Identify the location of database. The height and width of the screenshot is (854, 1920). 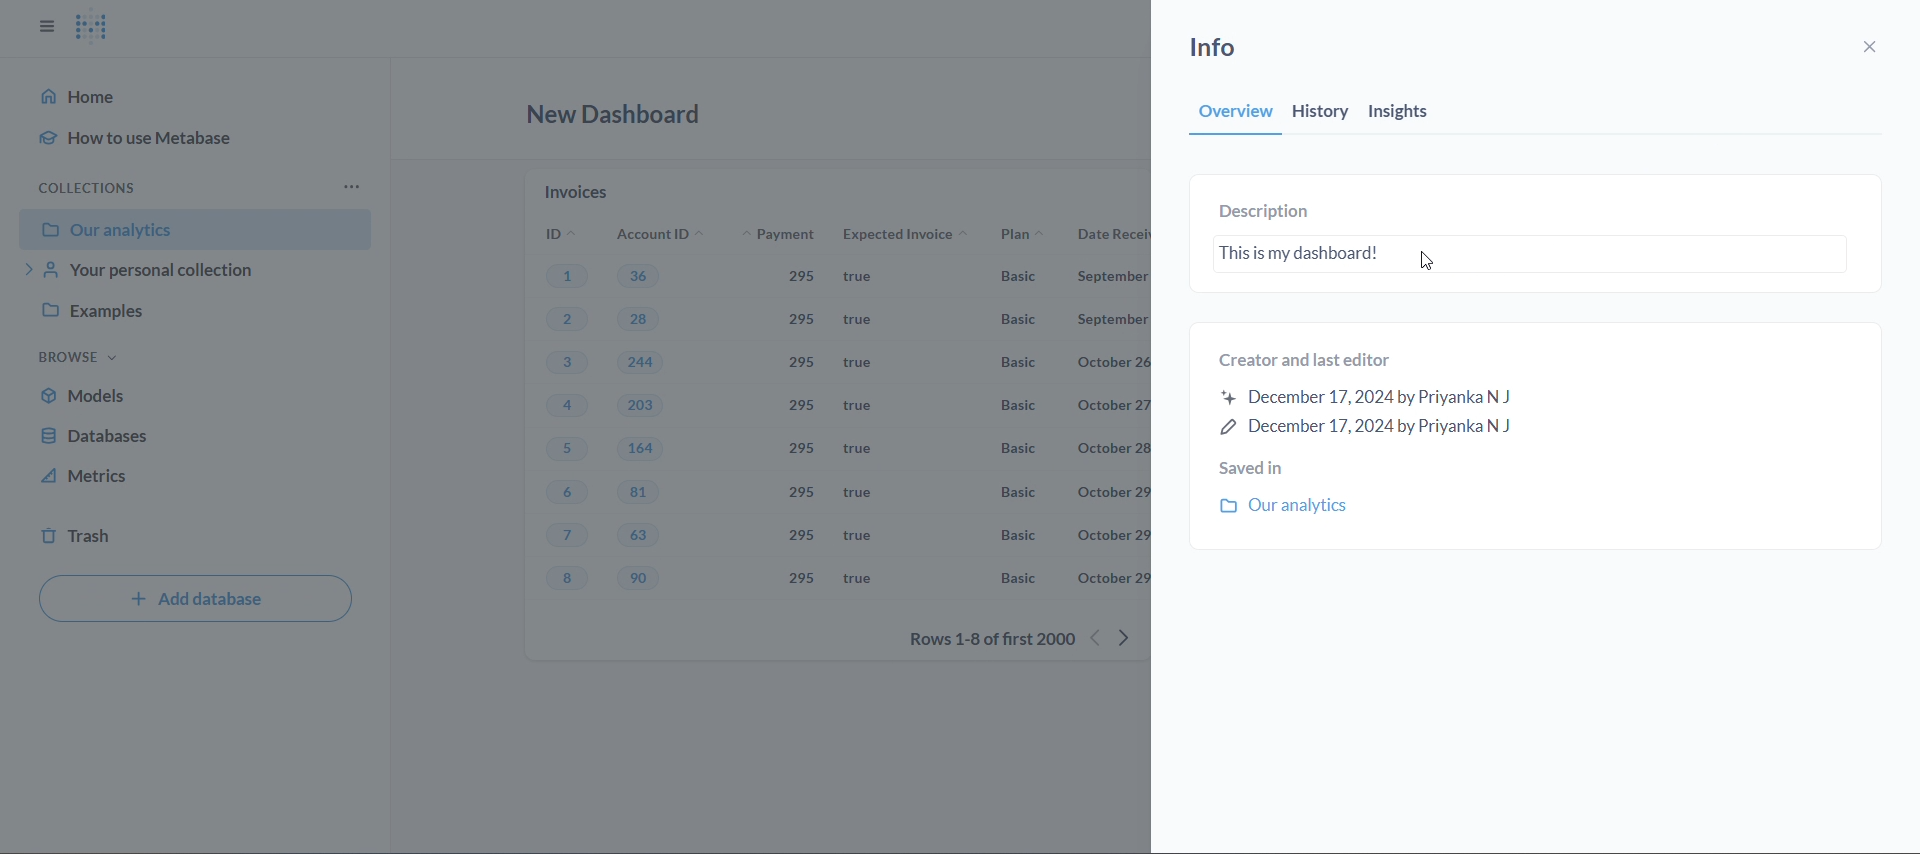
(195, 439).